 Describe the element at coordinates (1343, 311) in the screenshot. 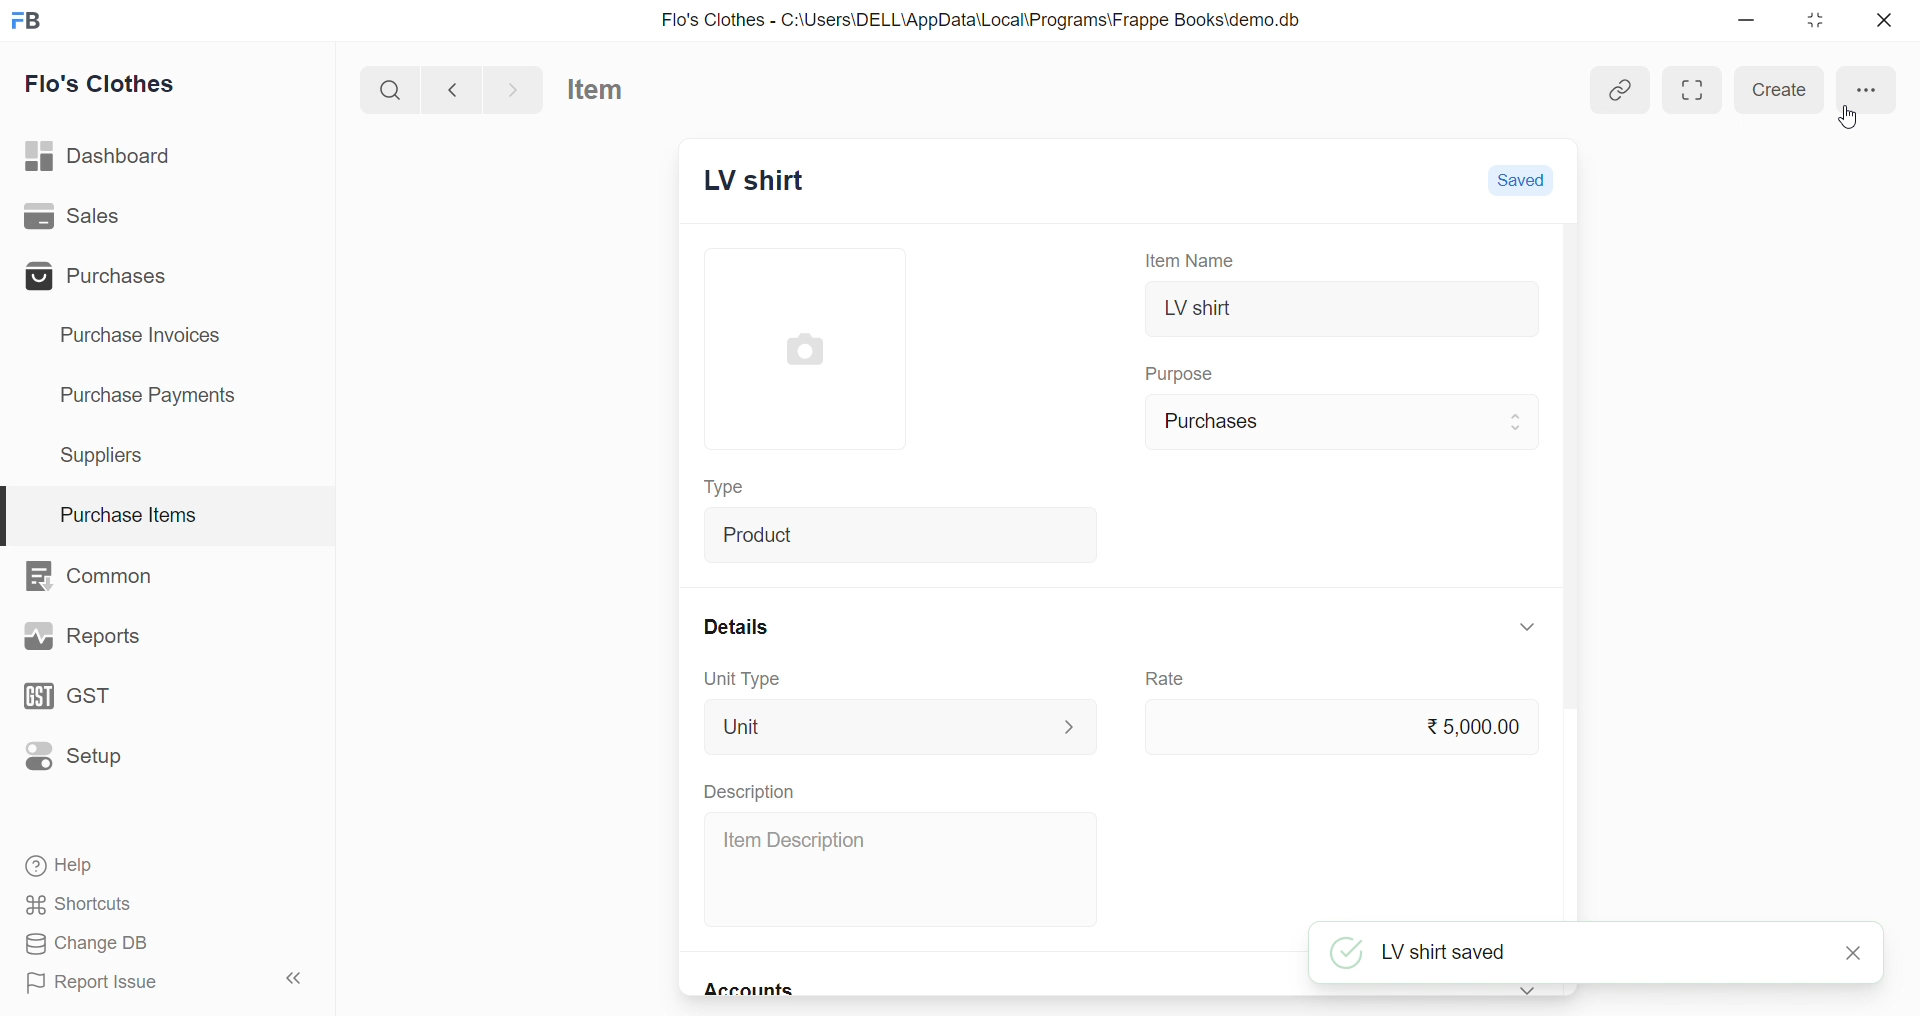

I see `LV shirt` at that location.